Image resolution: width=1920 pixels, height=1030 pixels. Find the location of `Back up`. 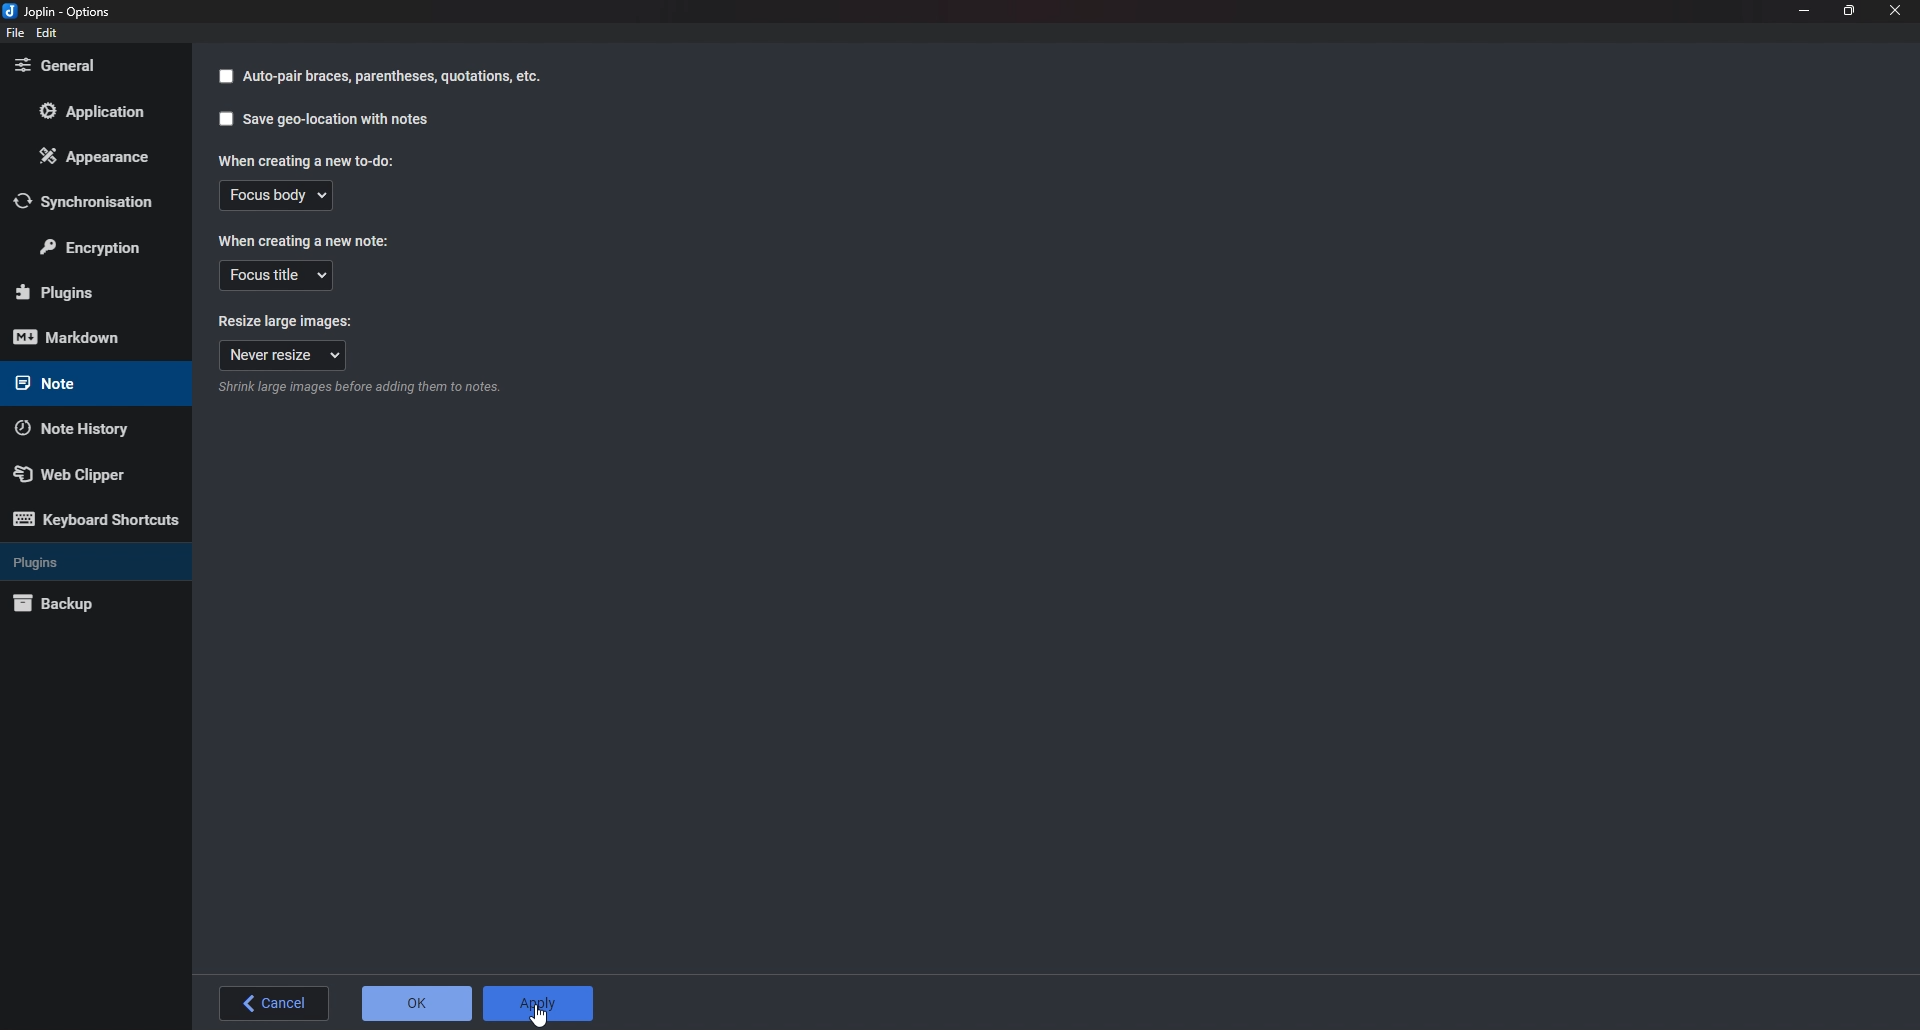

Back up is located at coordinates (90, 603).